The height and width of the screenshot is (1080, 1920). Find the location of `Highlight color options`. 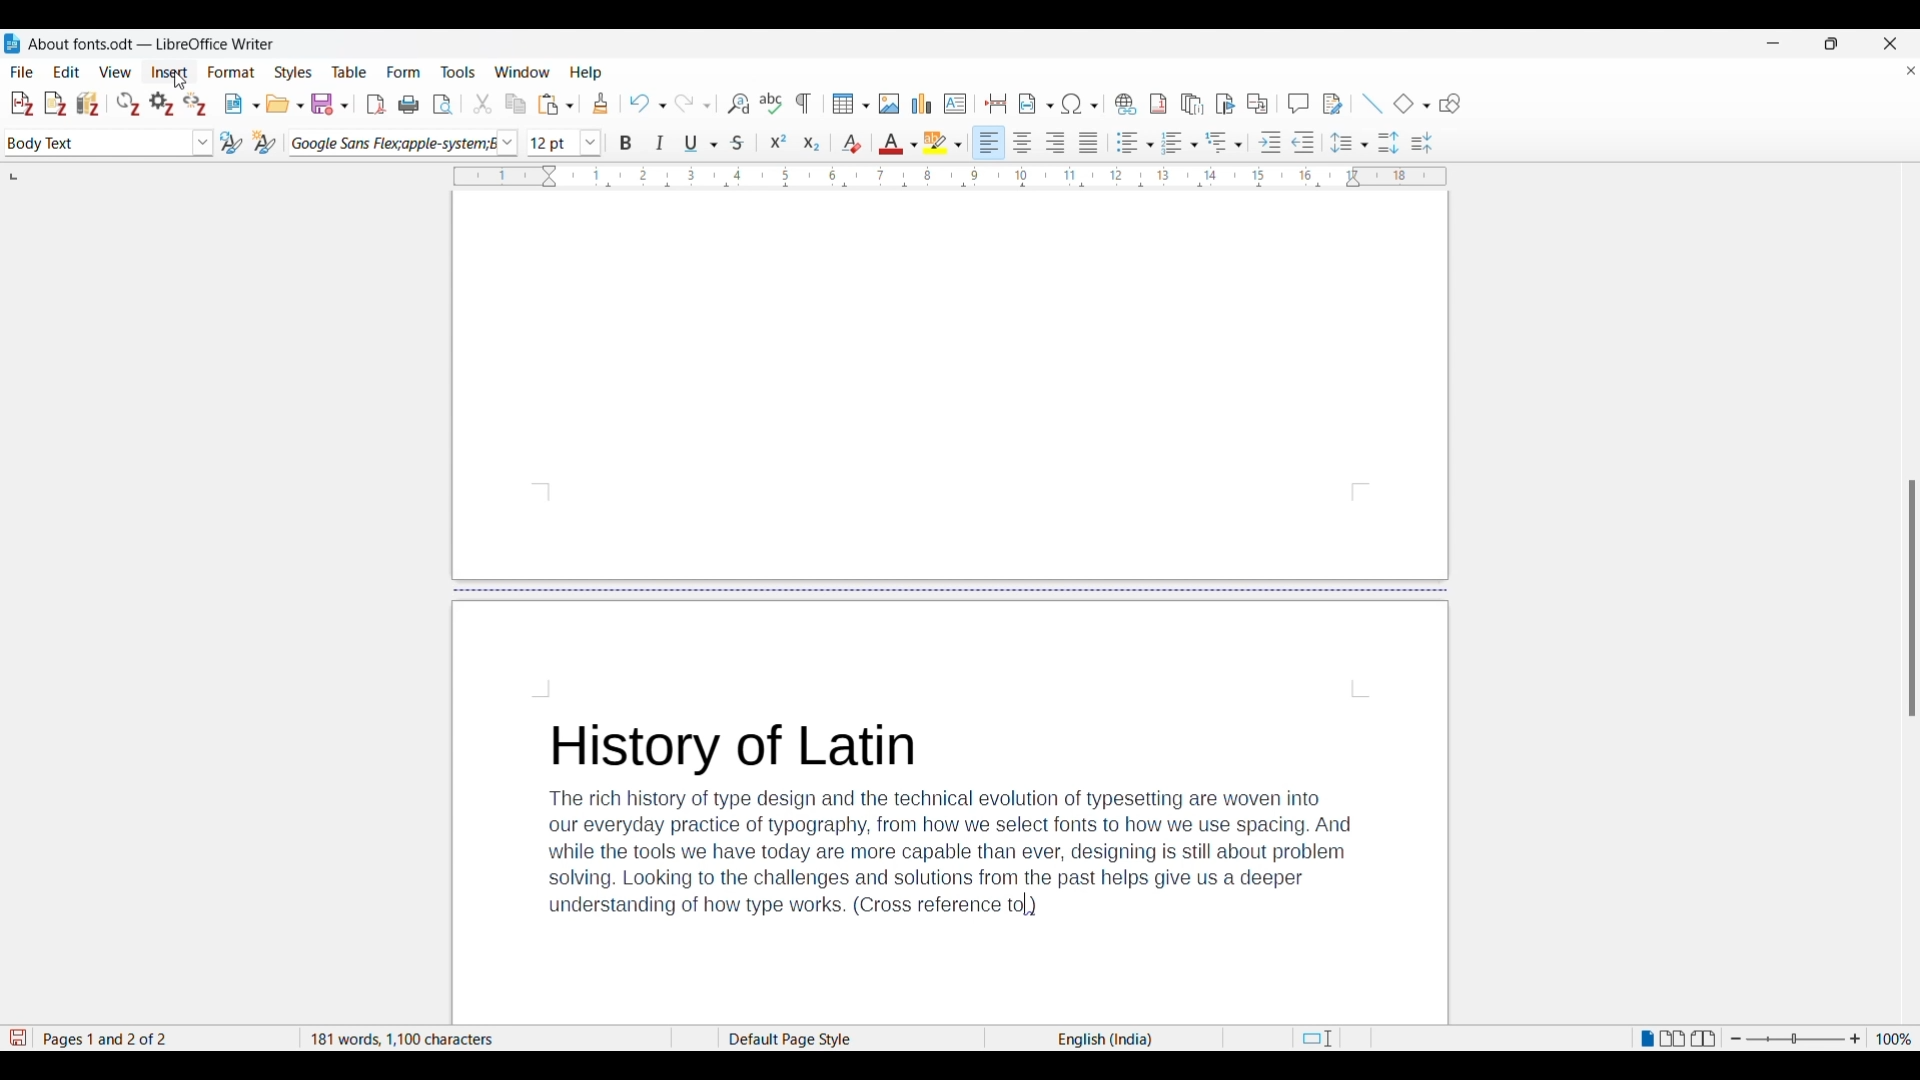

Highlight color options is located at coordinates (942, 143).